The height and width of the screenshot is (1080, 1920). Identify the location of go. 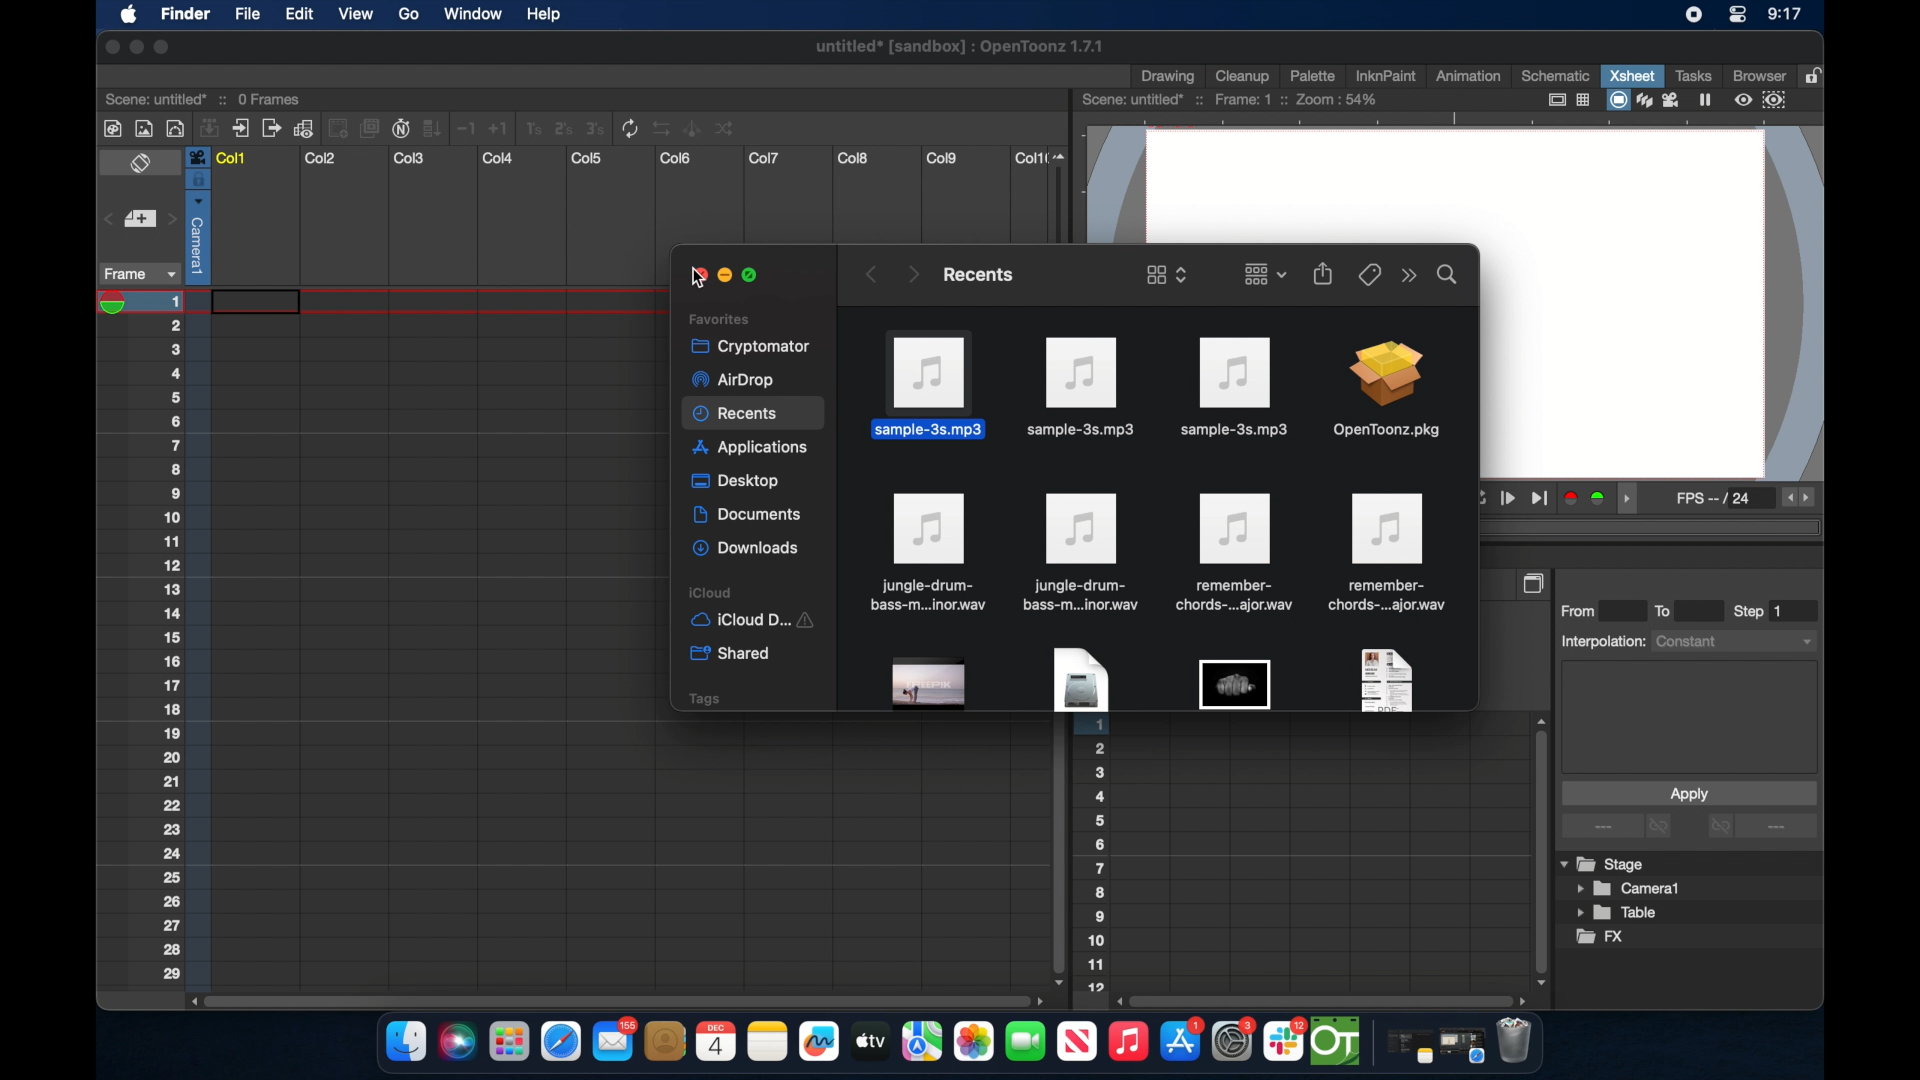
(408, 14).